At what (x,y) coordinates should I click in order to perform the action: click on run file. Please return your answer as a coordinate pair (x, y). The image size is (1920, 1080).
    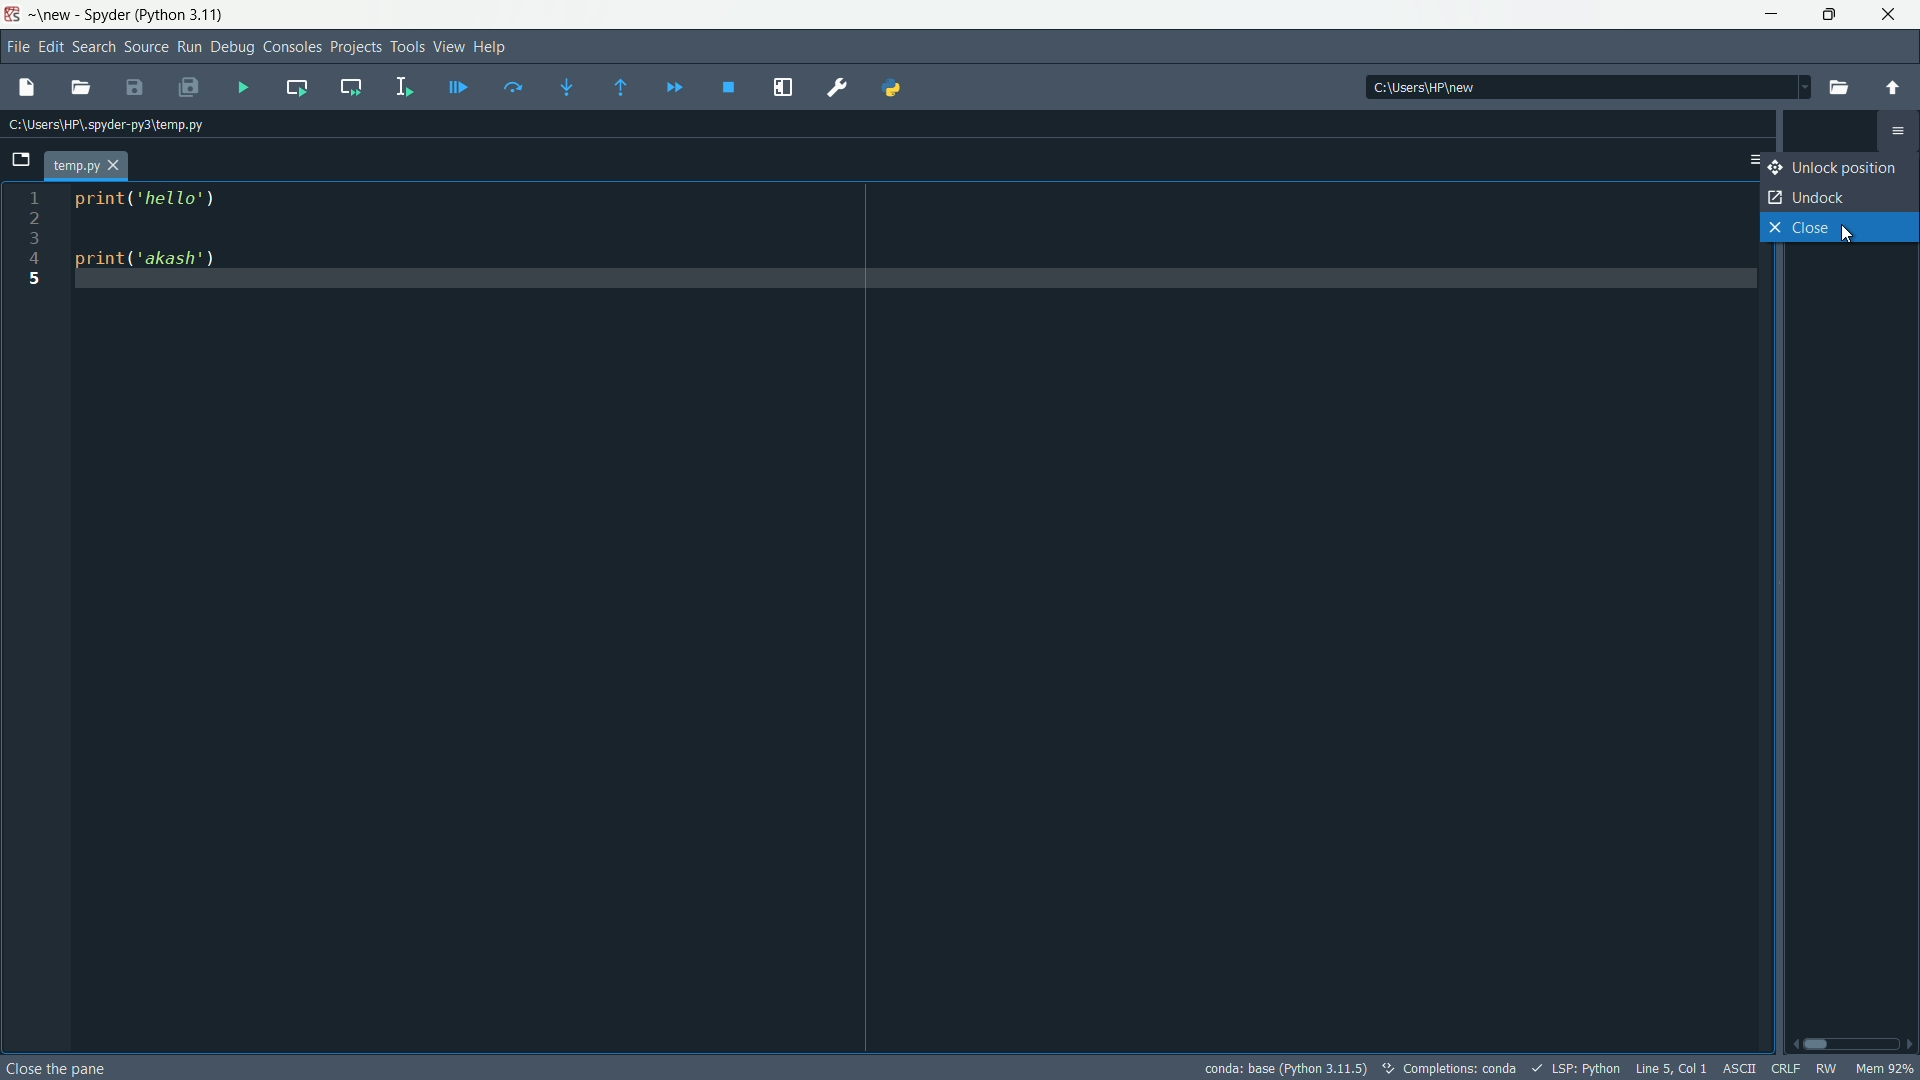
    Looking at the image, I should click on (242, 89).